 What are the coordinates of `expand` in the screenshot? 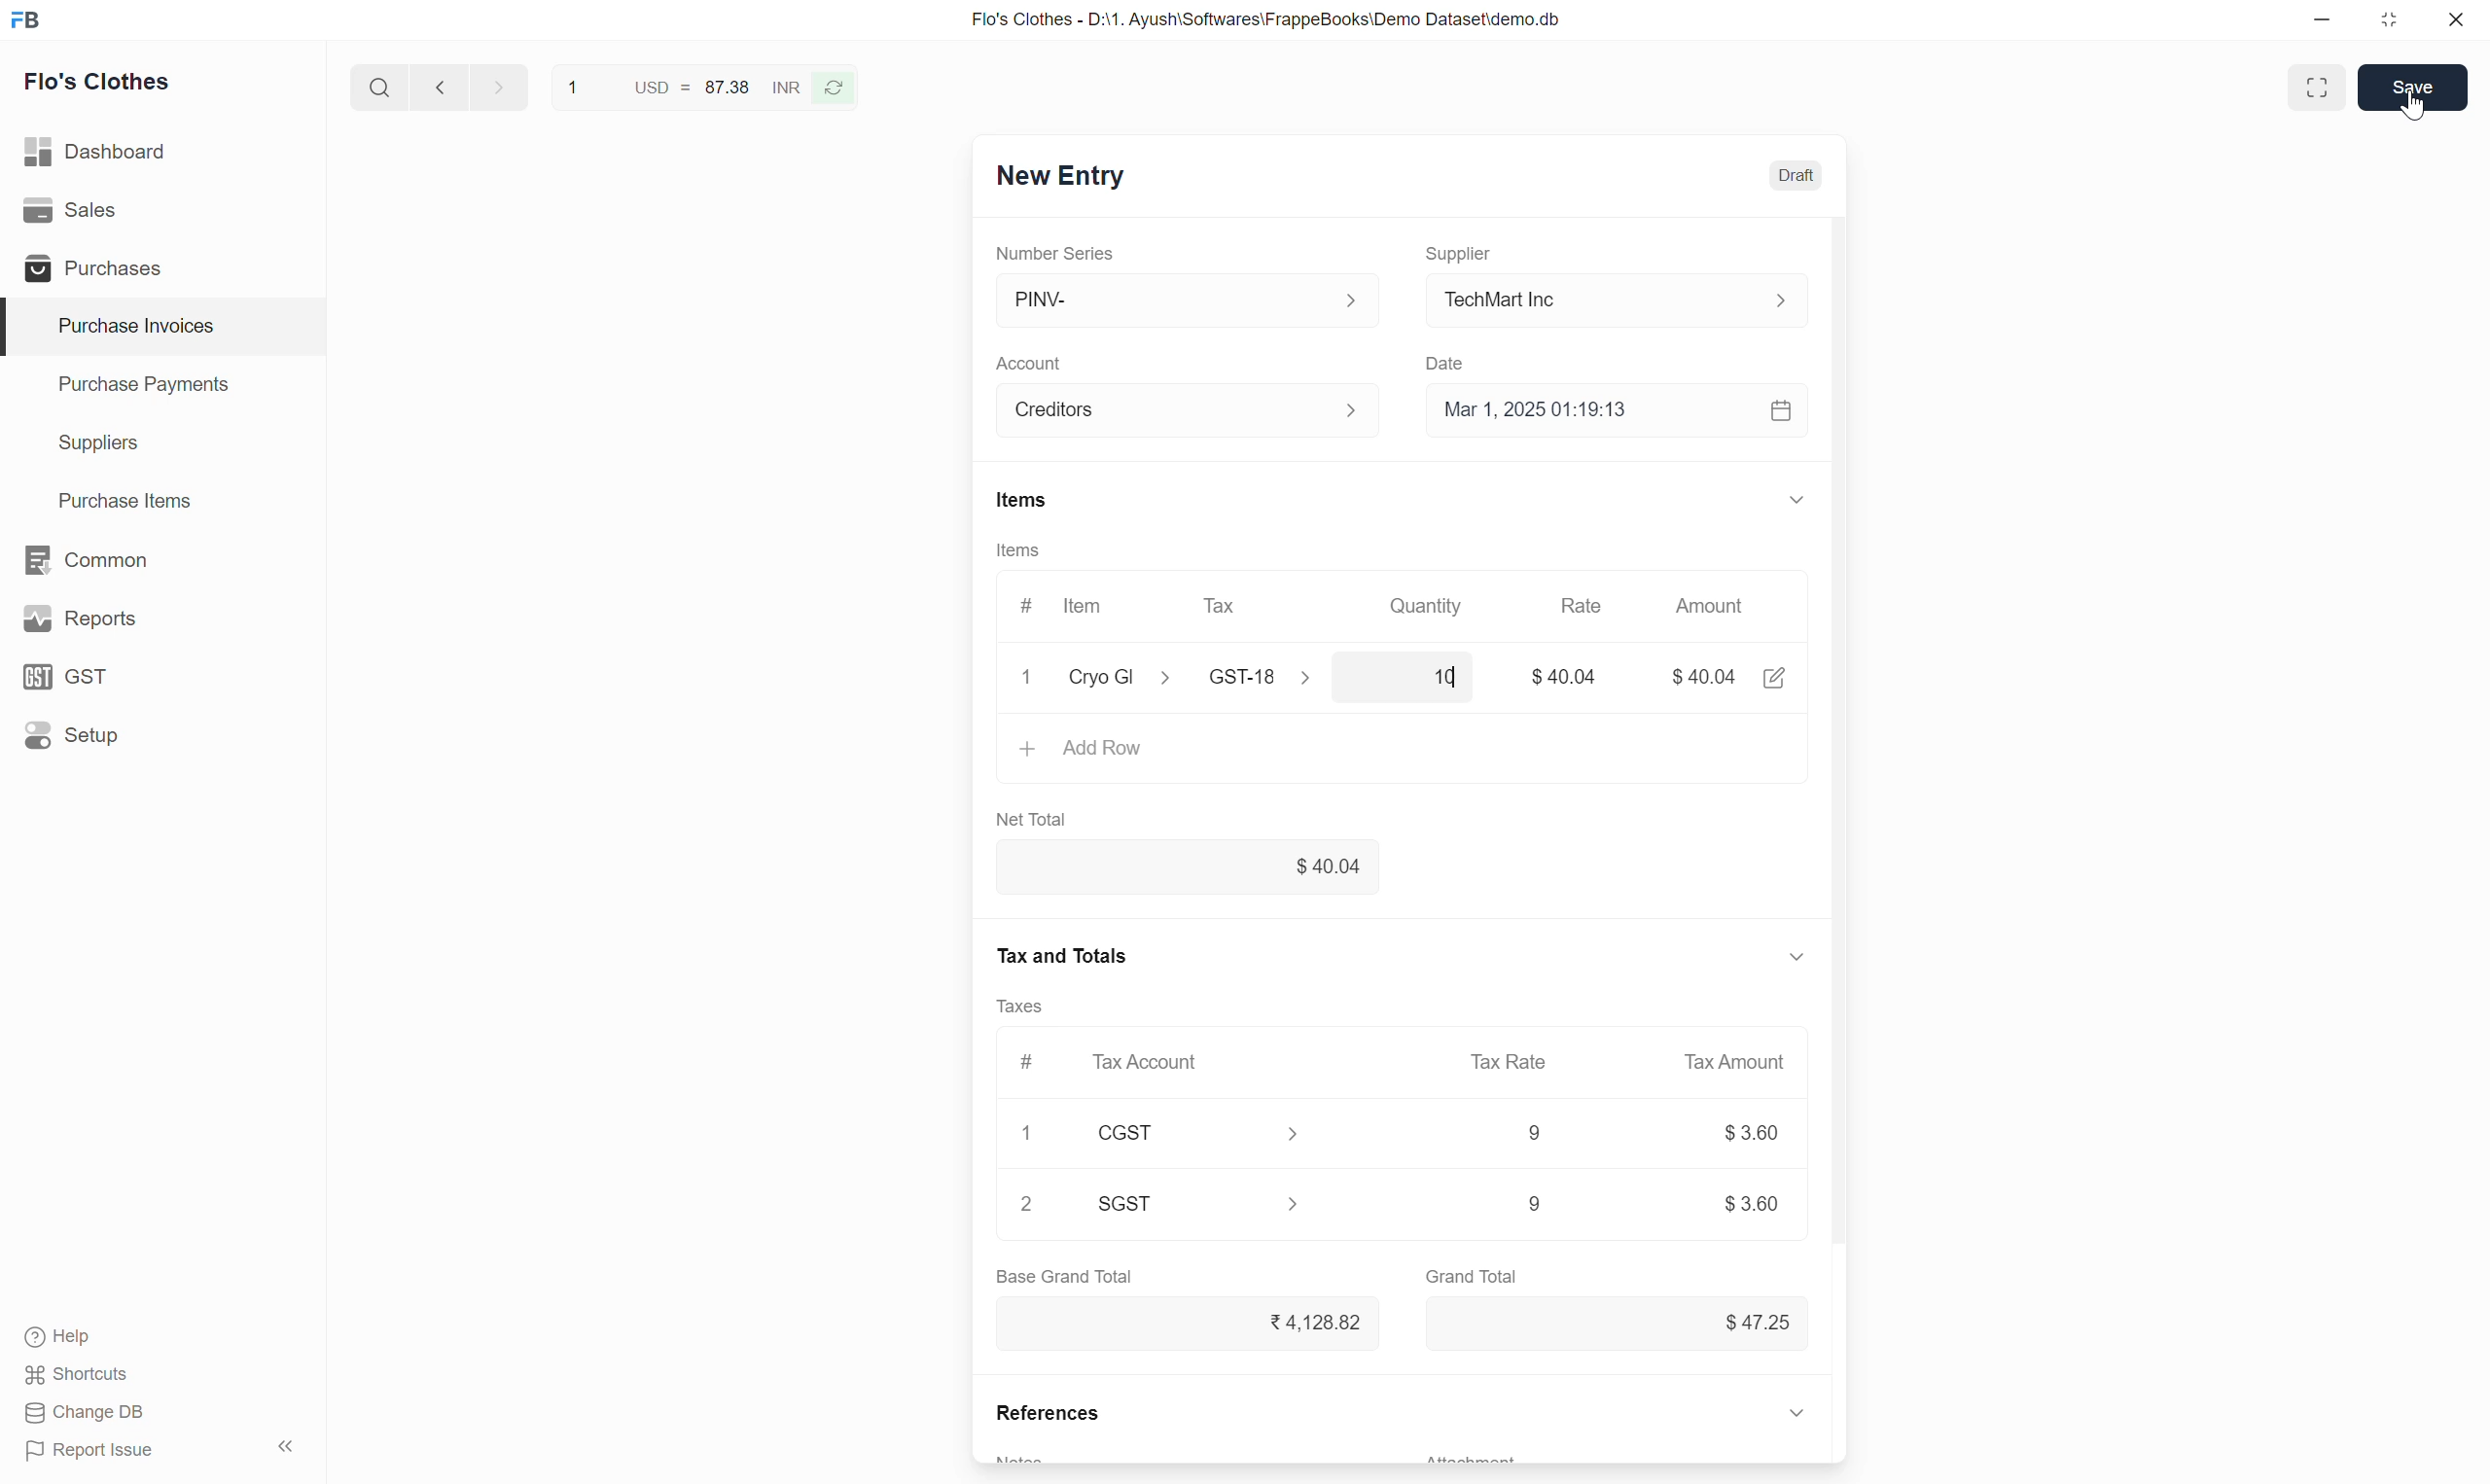 It's located at (1799, 1411).